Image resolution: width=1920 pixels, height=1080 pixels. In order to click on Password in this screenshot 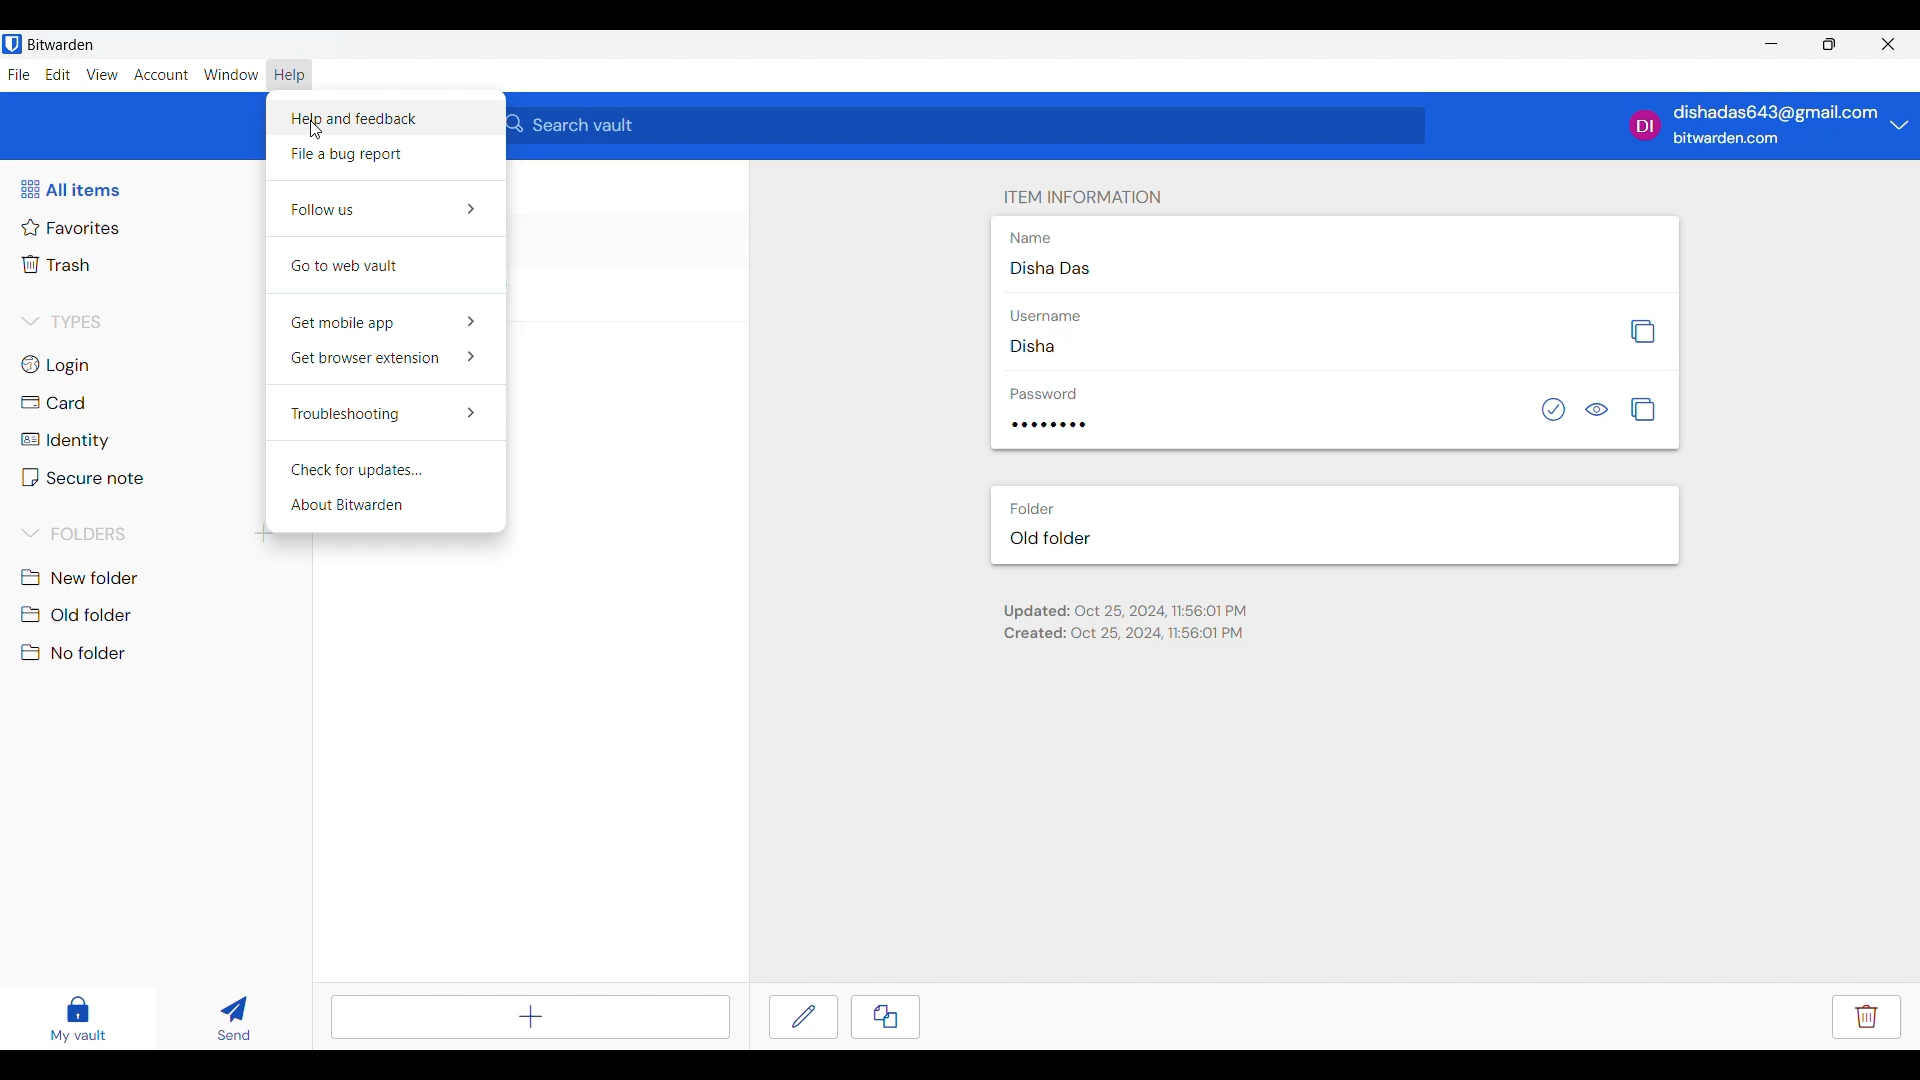, I will do `click(1044, 394)`.